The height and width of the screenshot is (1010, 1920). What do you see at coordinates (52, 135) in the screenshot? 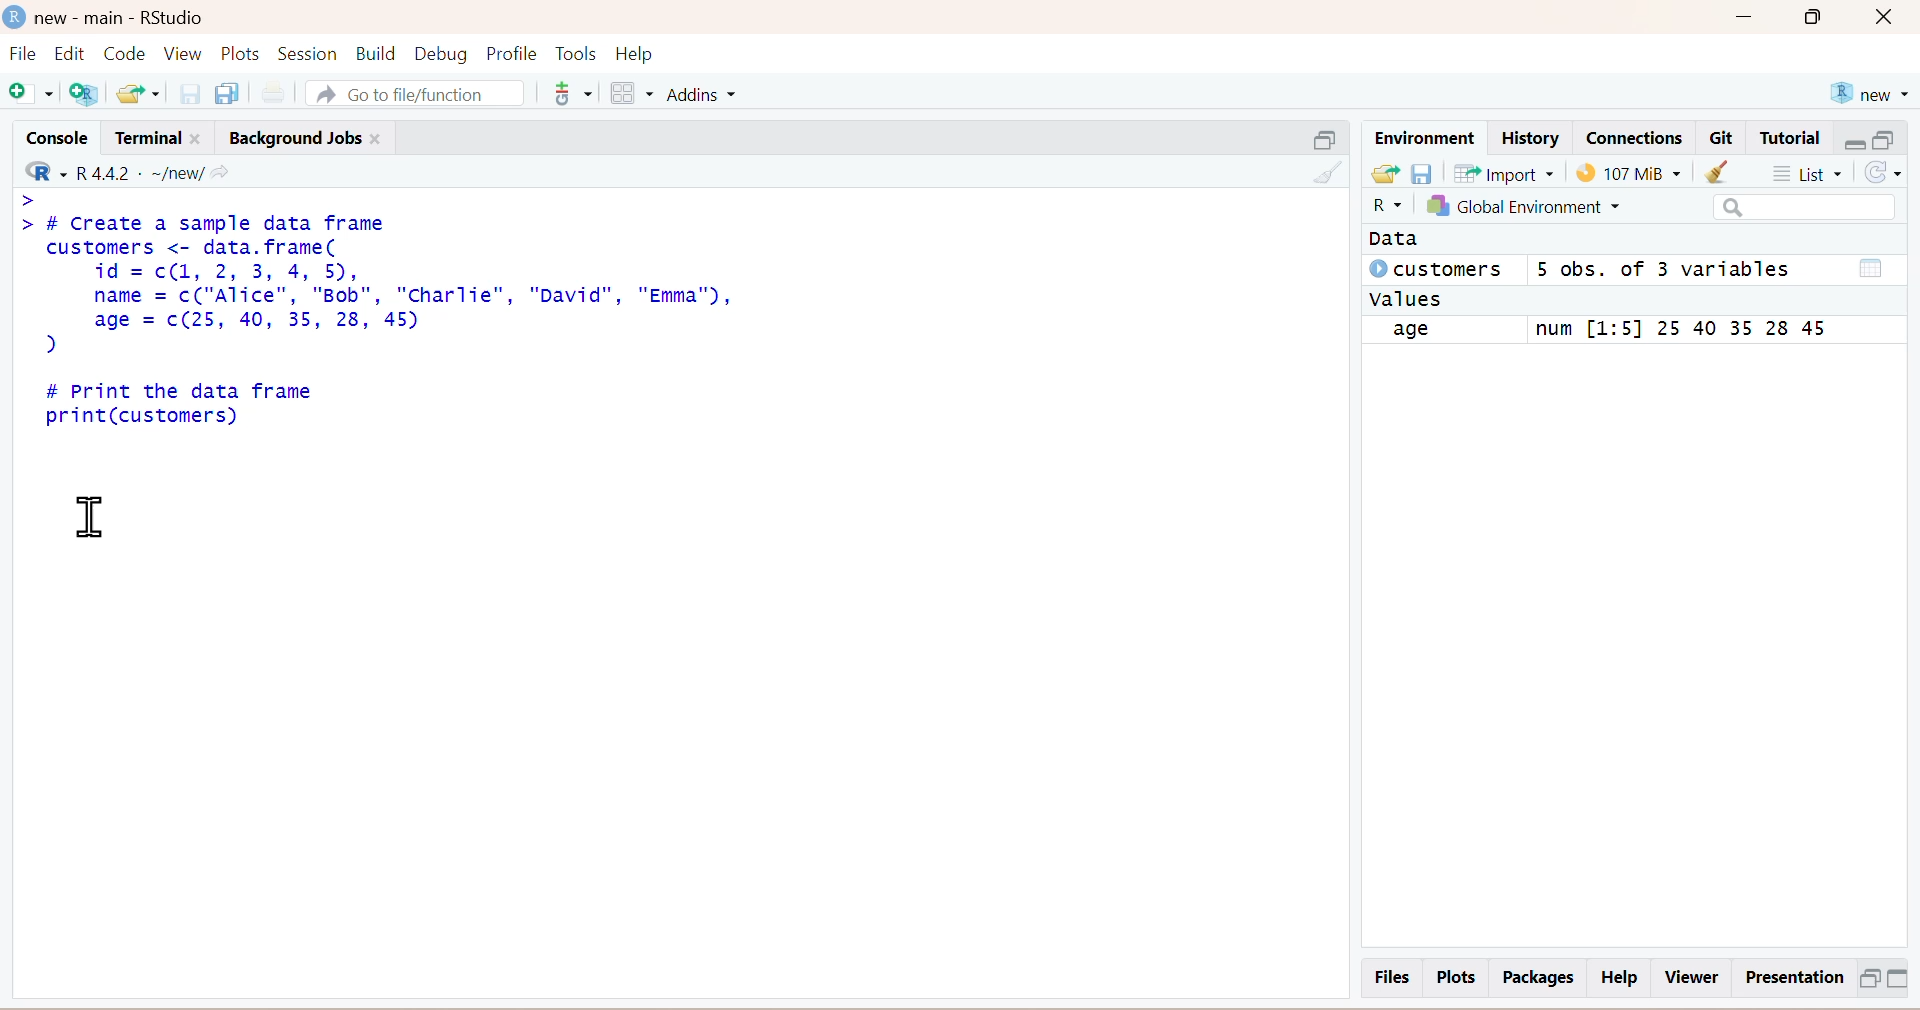
I see `Console` at bounding box center [52, 135].